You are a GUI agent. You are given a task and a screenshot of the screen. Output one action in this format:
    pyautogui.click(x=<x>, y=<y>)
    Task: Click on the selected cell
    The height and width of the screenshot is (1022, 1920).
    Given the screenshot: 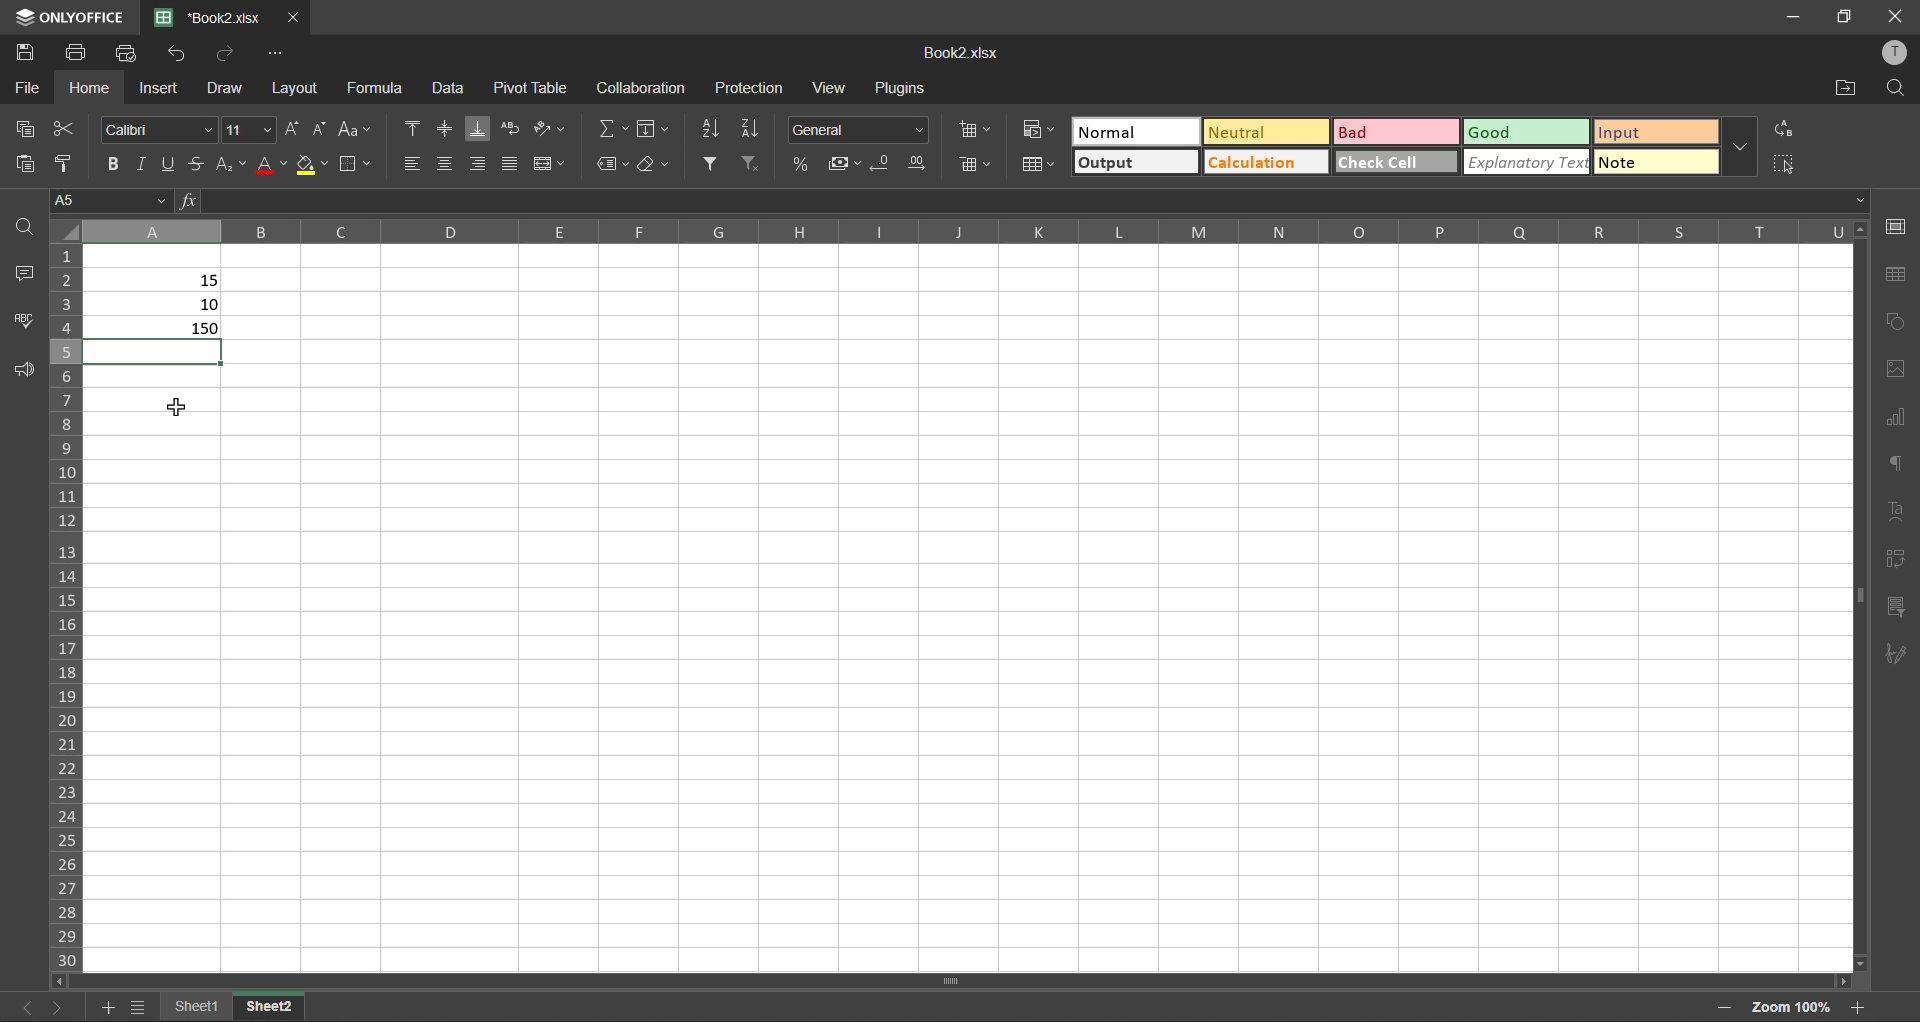 What is the action you would take?
    pyautogui.click(x=156, y=352)
    